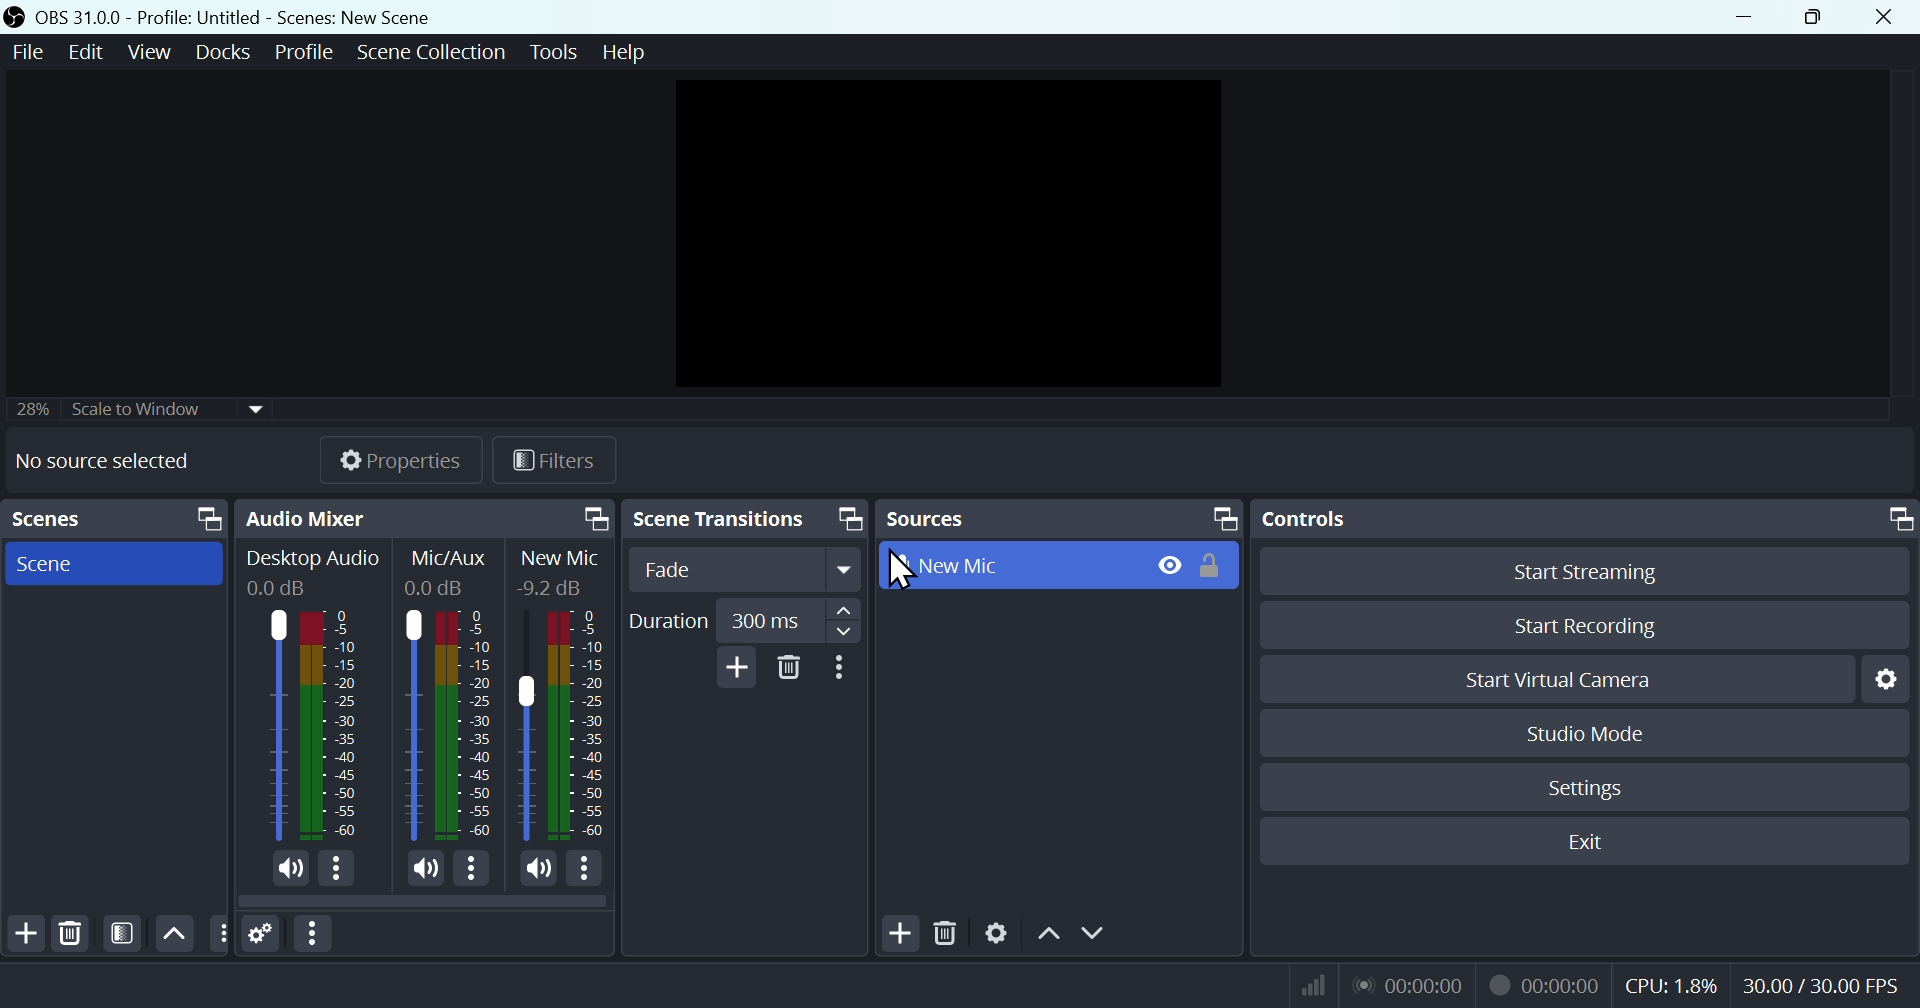  I want to click on up, so click(1047, 936).